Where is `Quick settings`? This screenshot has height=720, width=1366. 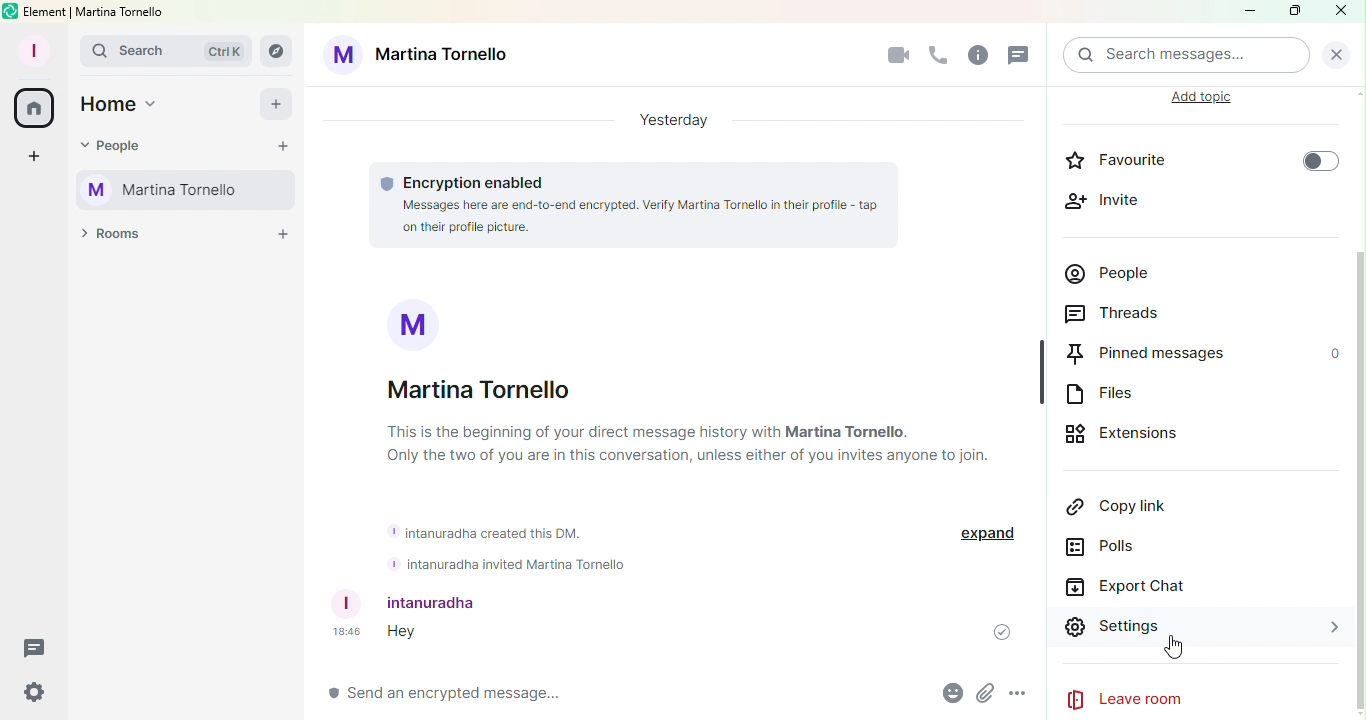
Quick settings is located at coordinates (31, 694).